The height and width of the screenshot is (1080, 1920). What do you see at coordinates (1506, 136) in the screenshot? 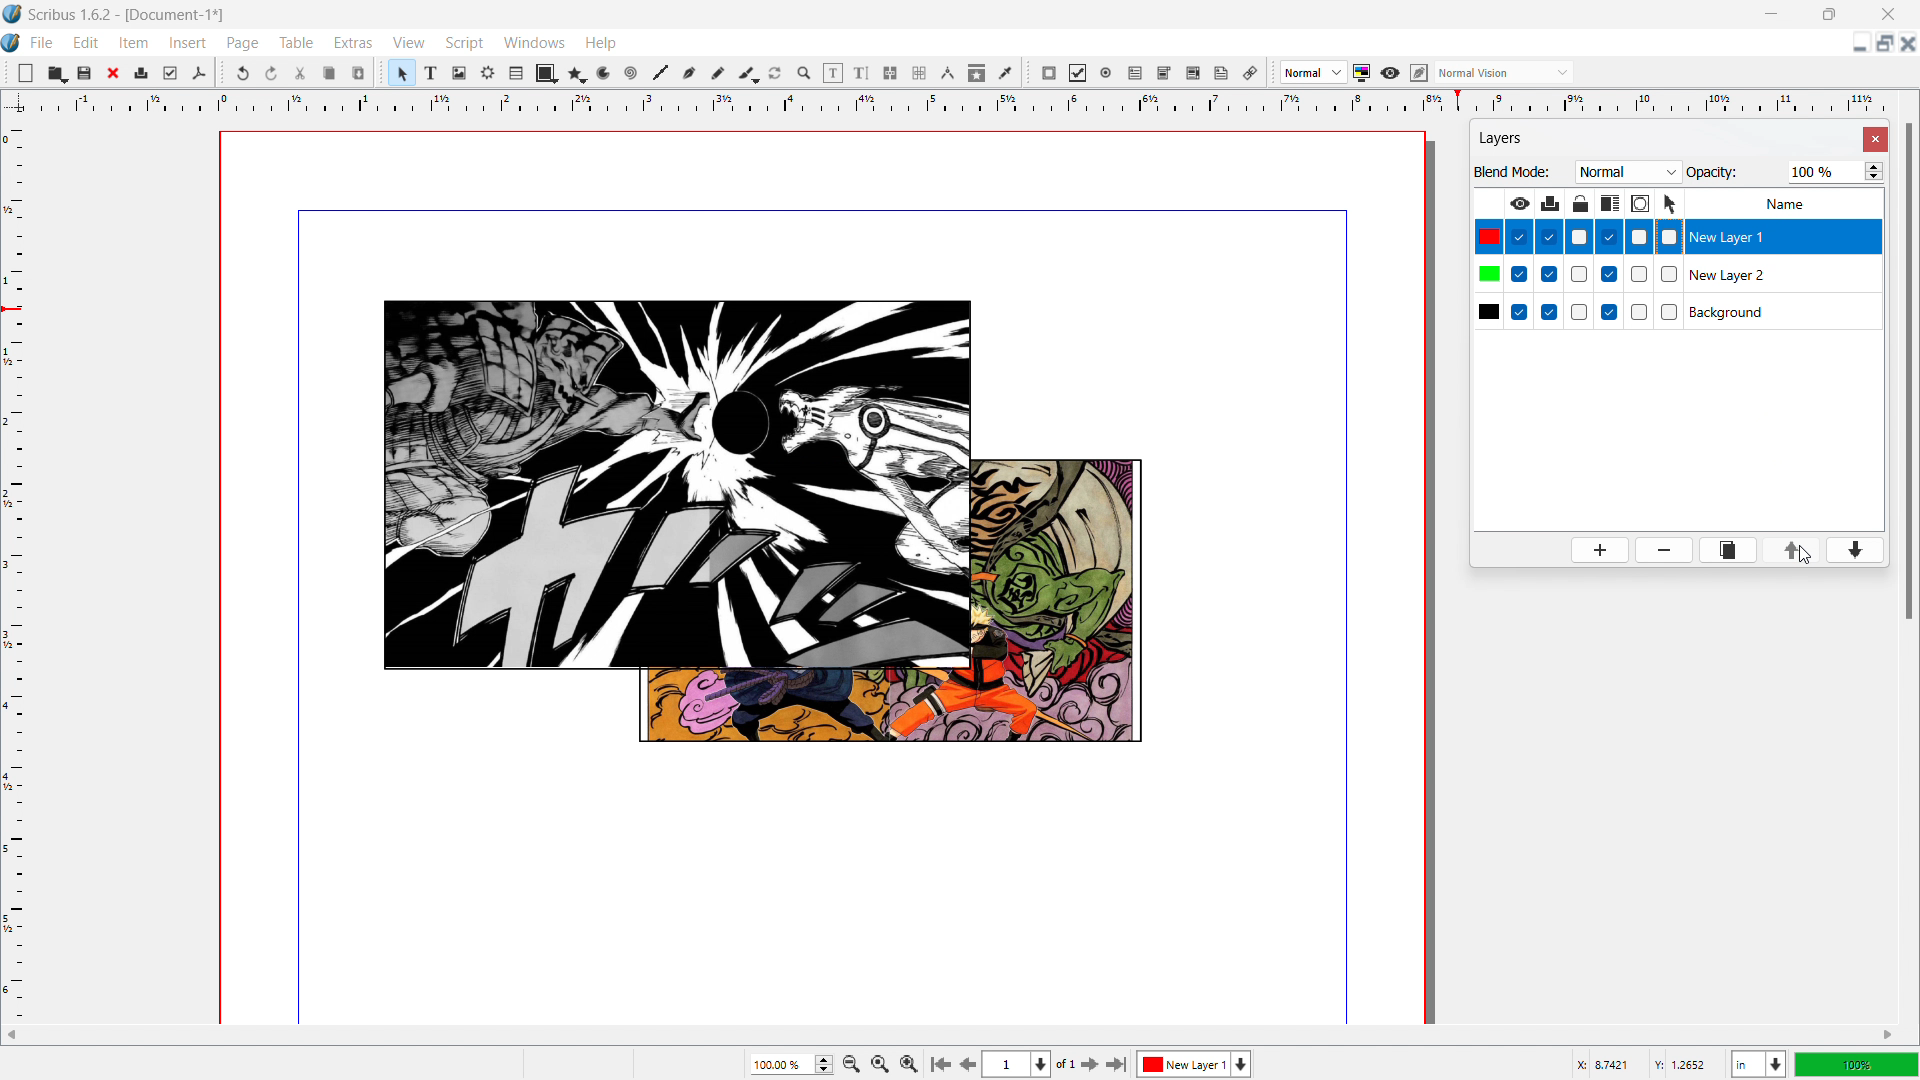
I see `layers` at bounding box center [1506, 136].